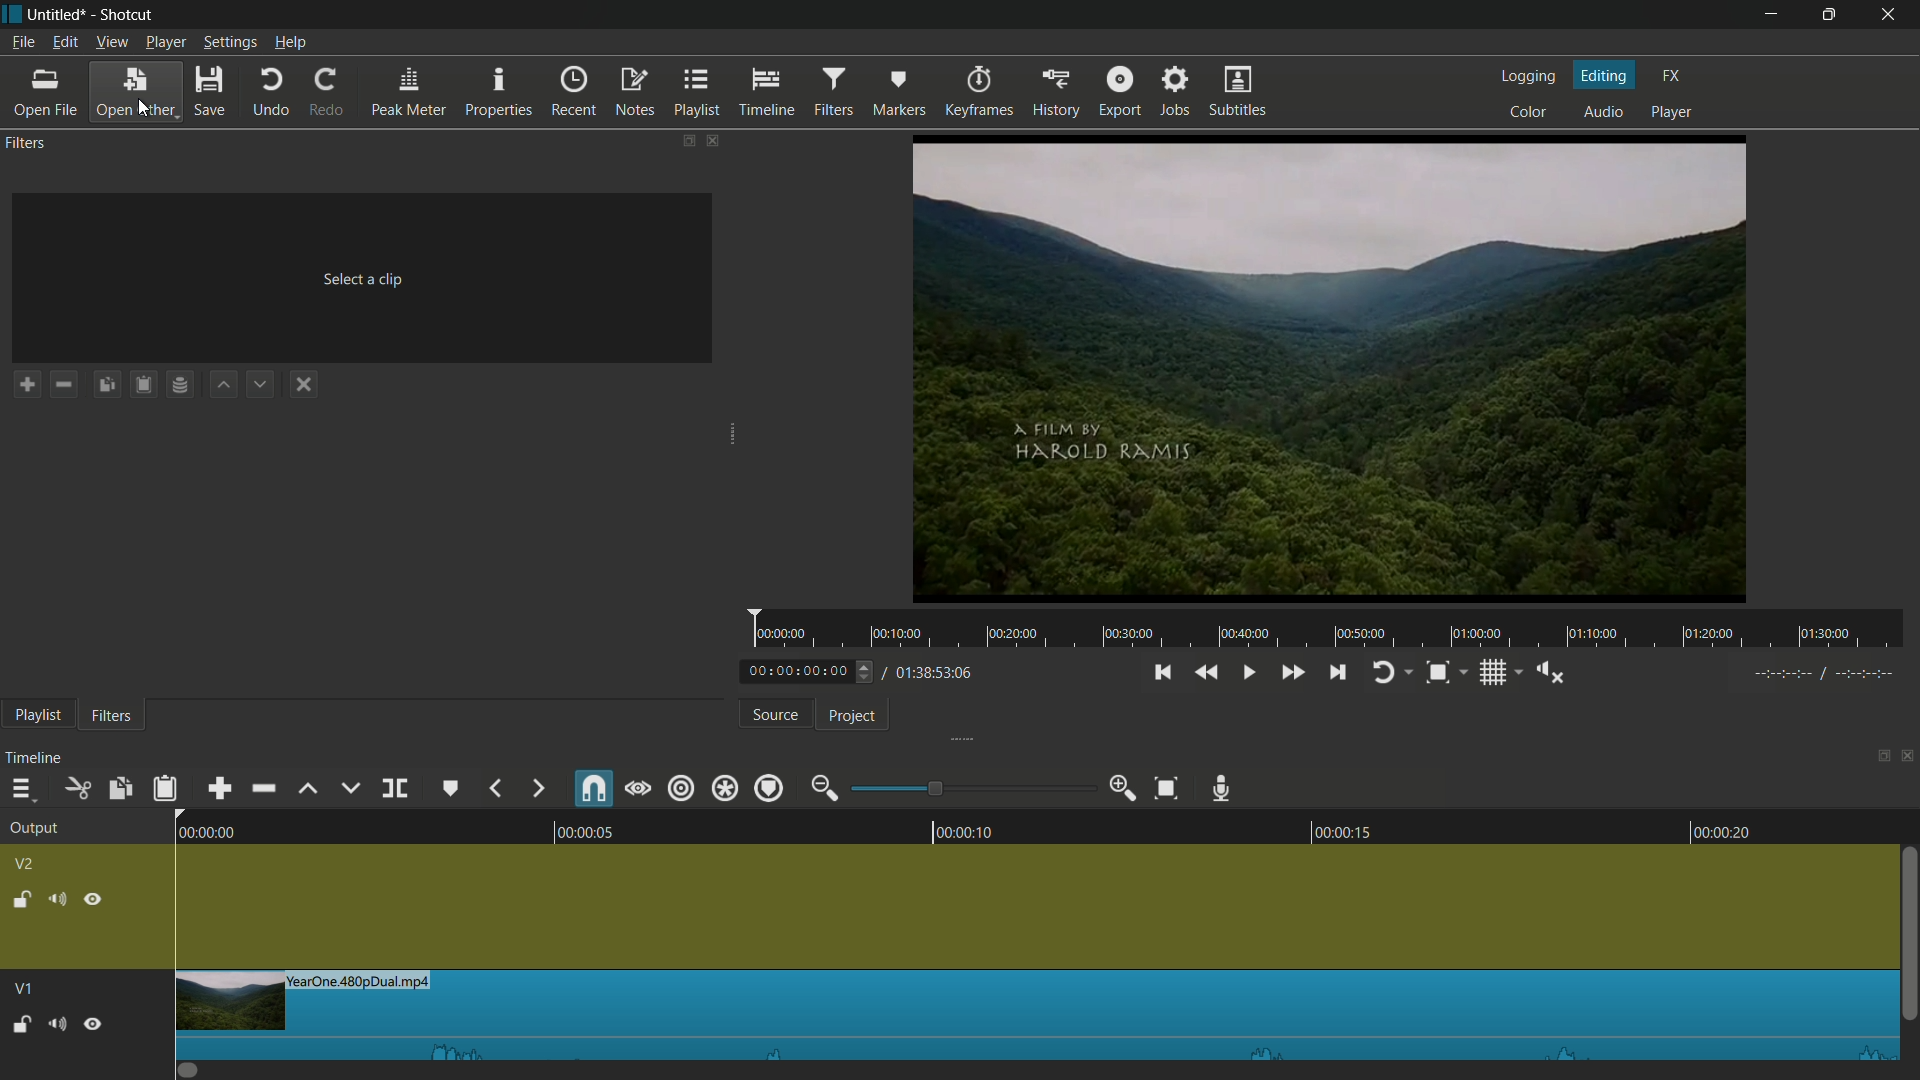 The height and width of the screenshot is (1080, 1920). Describe the element at coordinates (1603, 111) in the screenshot. I see `audio` at that location.